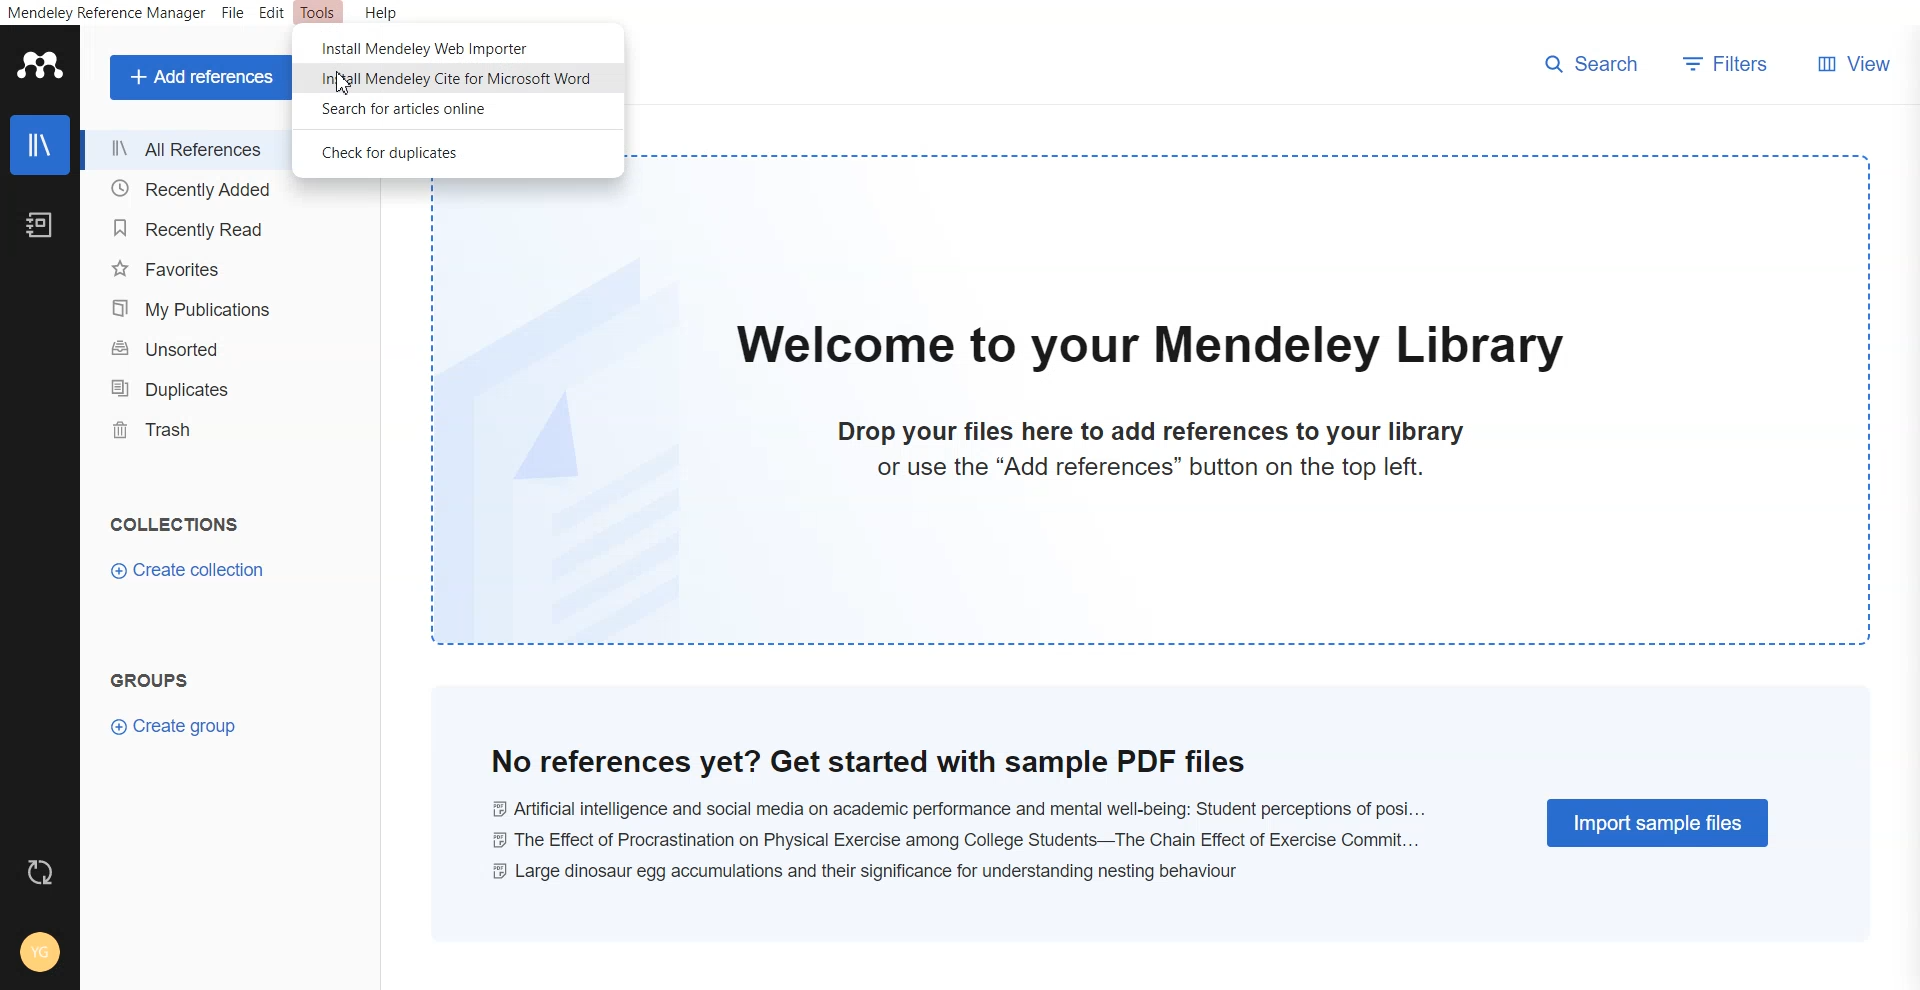  I want to click on file watermark background image, so click(569, 447).